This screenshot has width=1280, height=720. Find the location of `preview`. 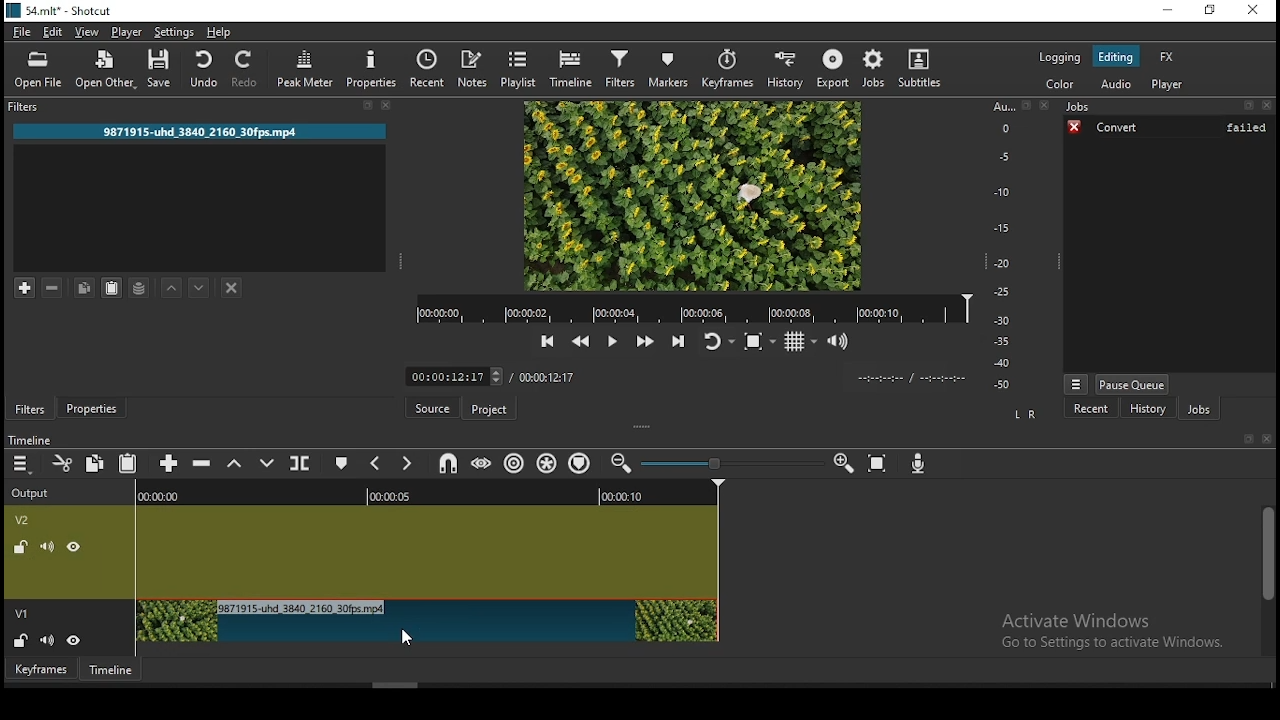

preview is located at coordinates (693, 196).